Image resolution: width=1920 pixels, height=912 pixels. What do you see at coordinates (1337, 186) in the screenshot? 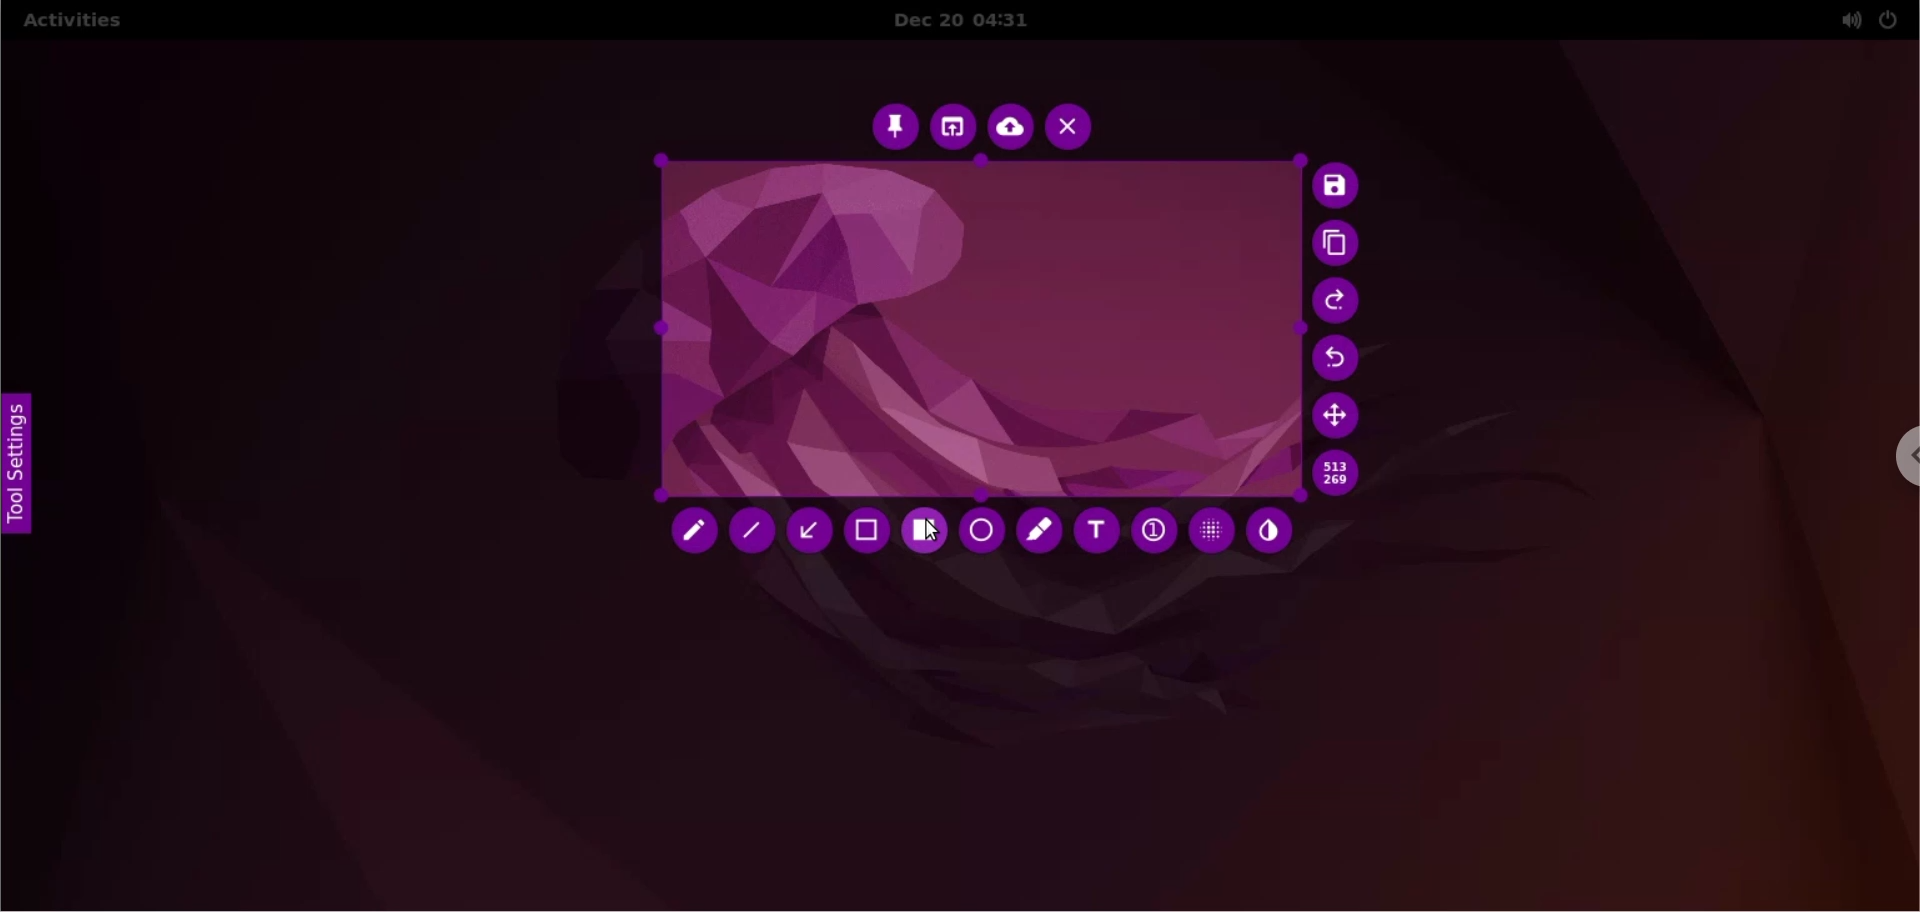
I see `save` at bounding box center [1337, 186].